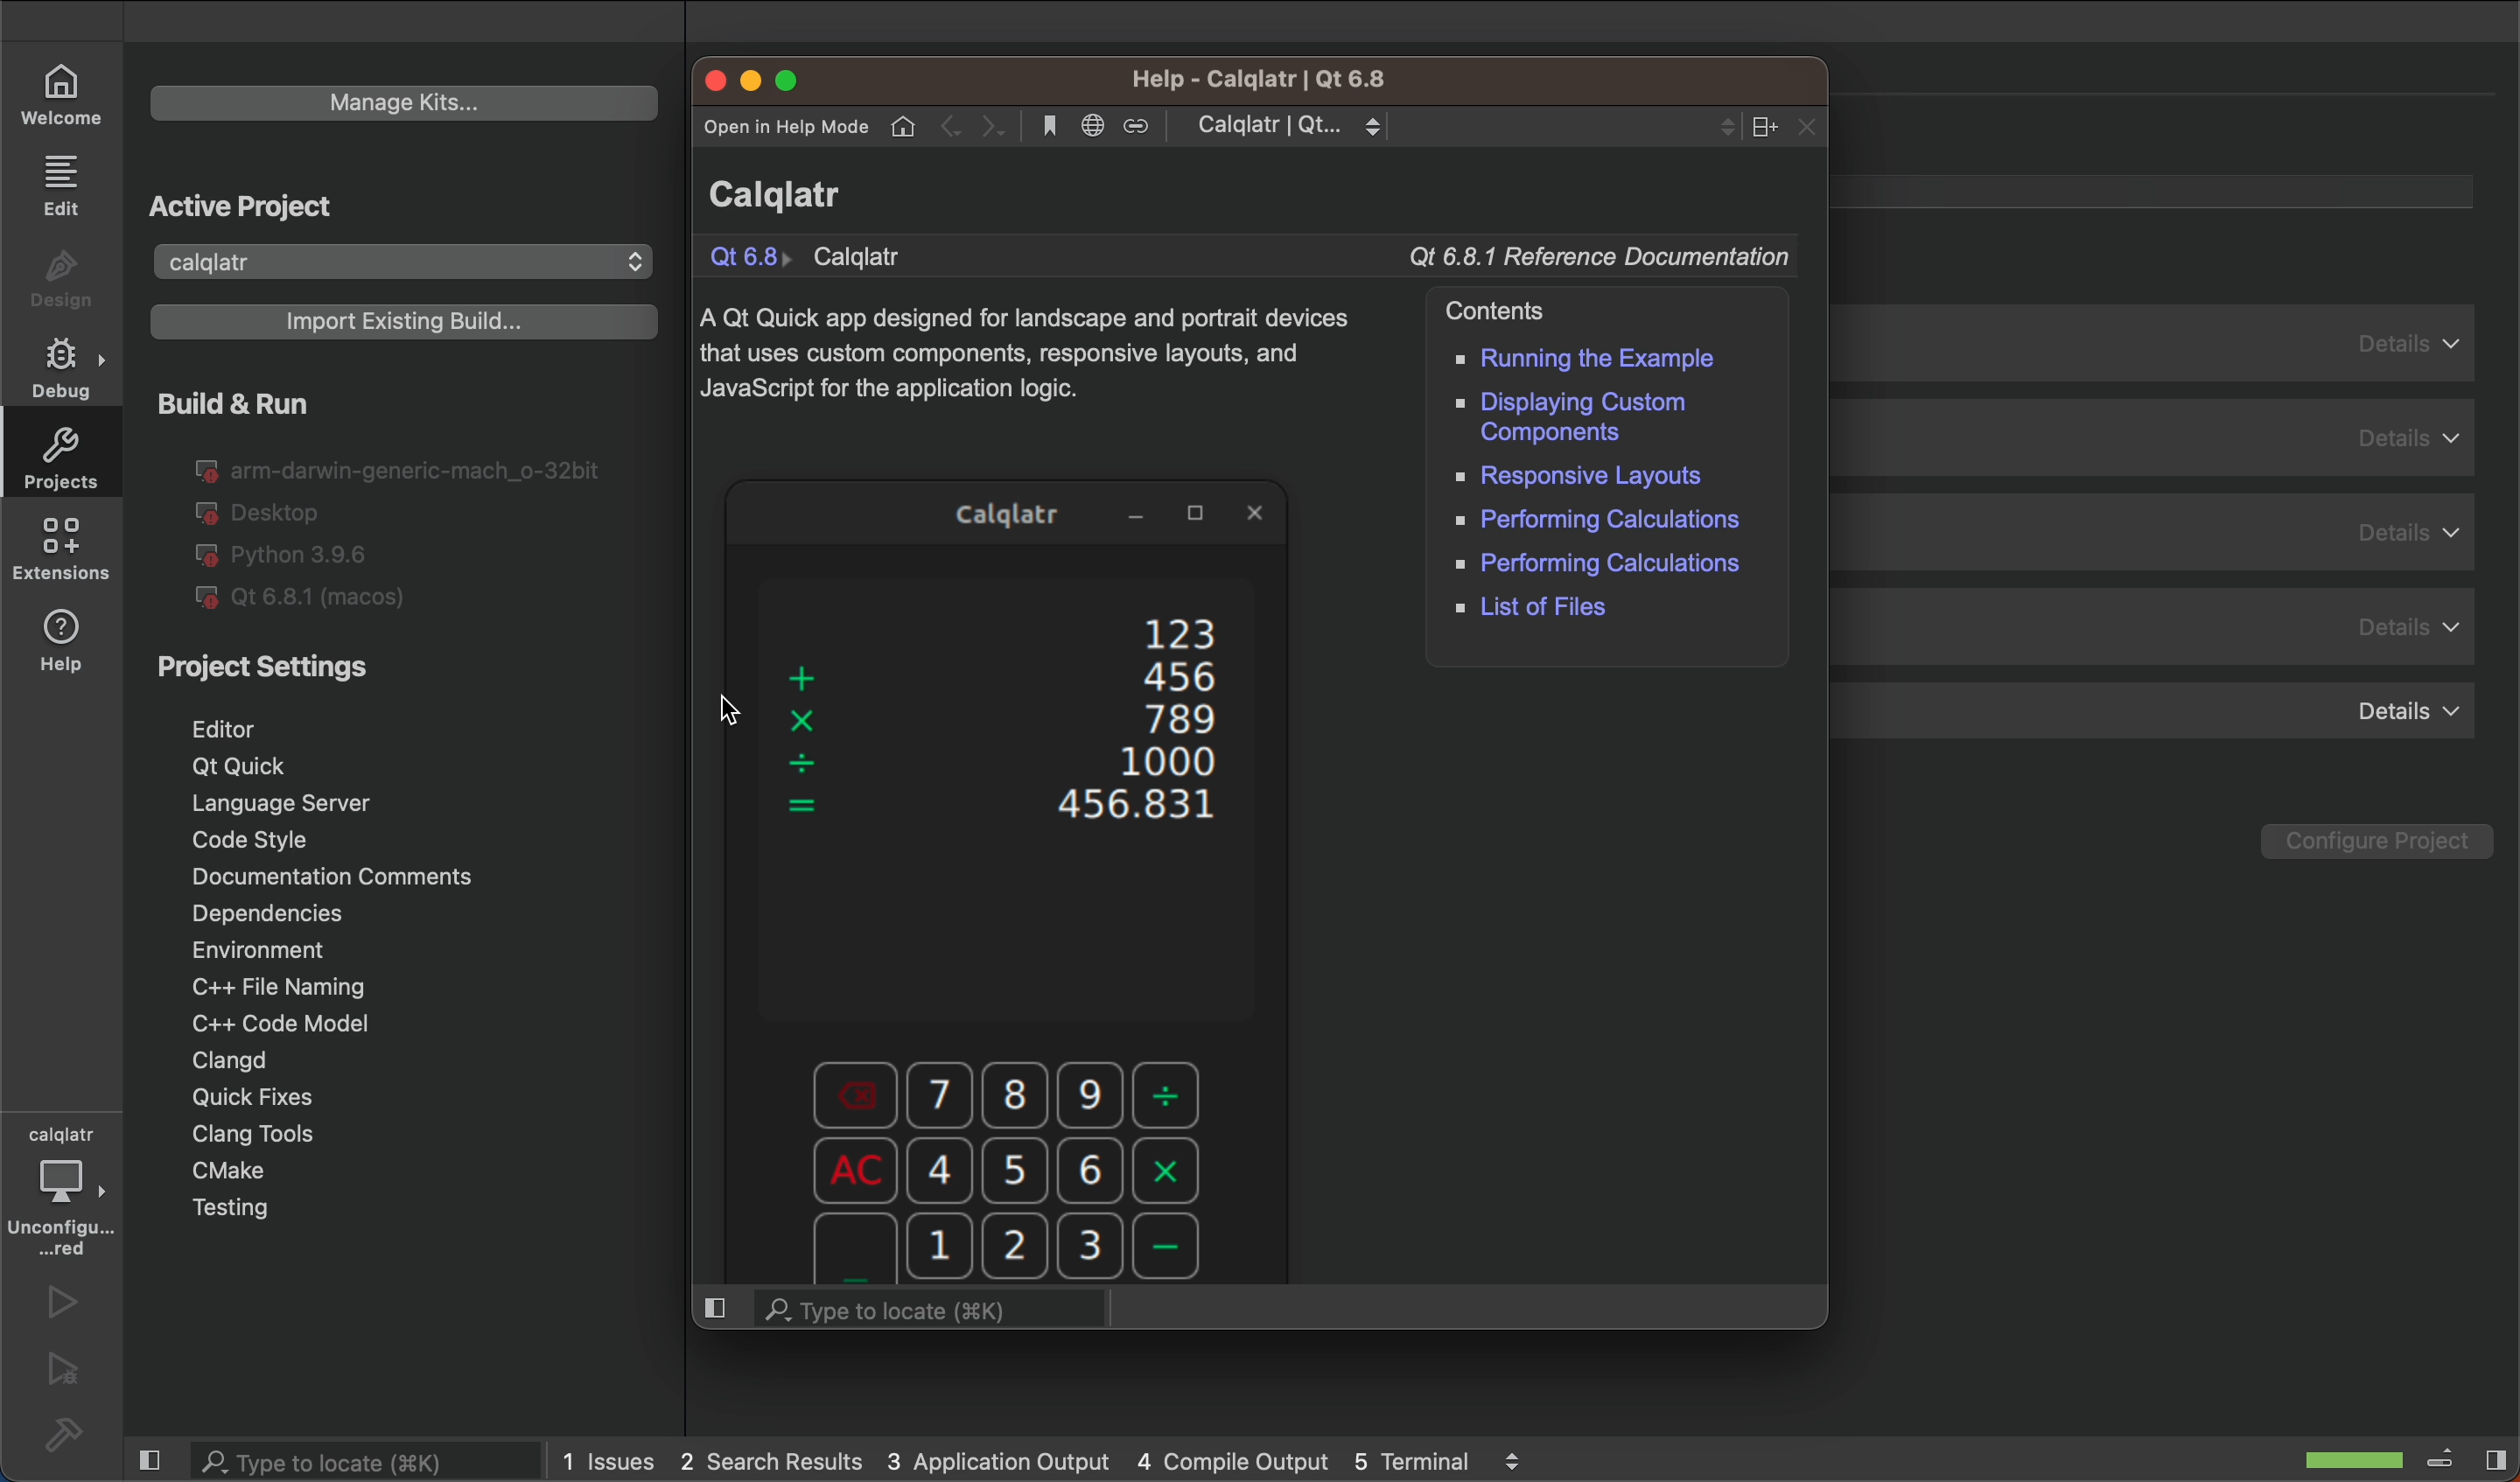 Image resolution: width=2520 pixels, height=1482 pixels. What do you see at coordinates (253, 766) in the screenshot?
I see `qt quick` at bounding box center [253, 766].